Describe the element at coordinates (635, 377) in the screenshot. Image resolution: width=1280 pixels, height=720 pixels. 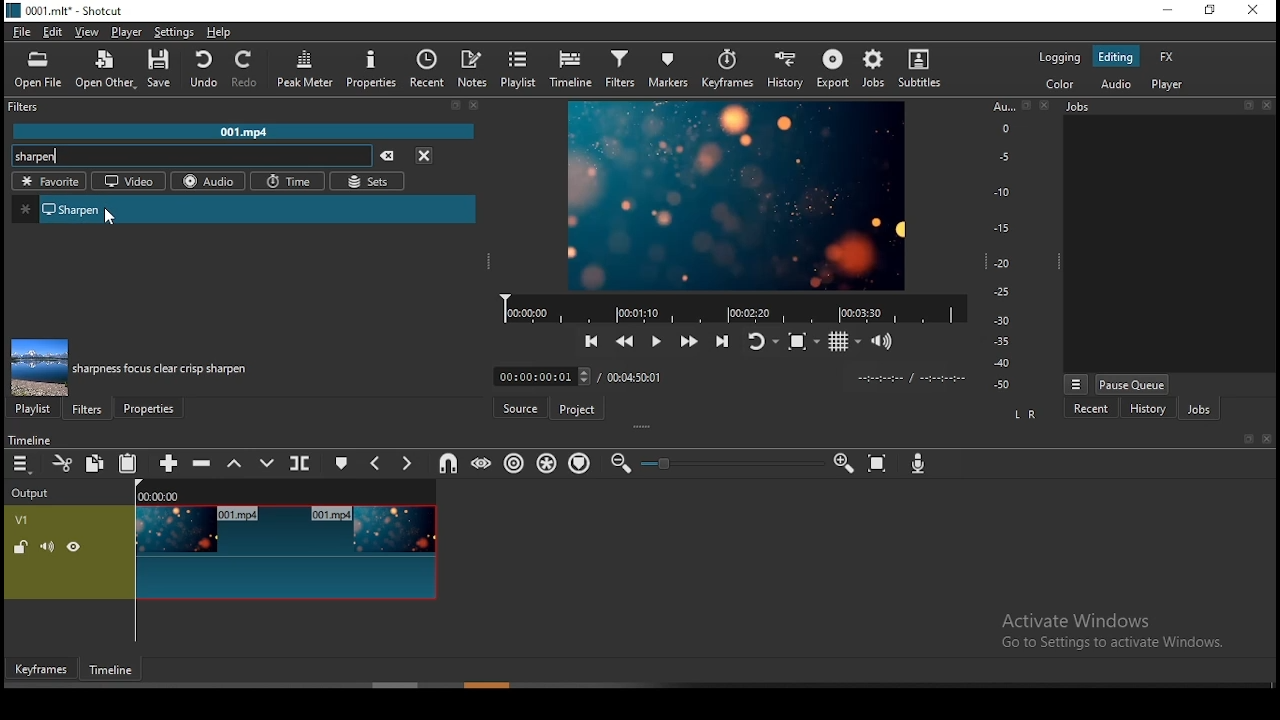
I see `track duration` at that location.